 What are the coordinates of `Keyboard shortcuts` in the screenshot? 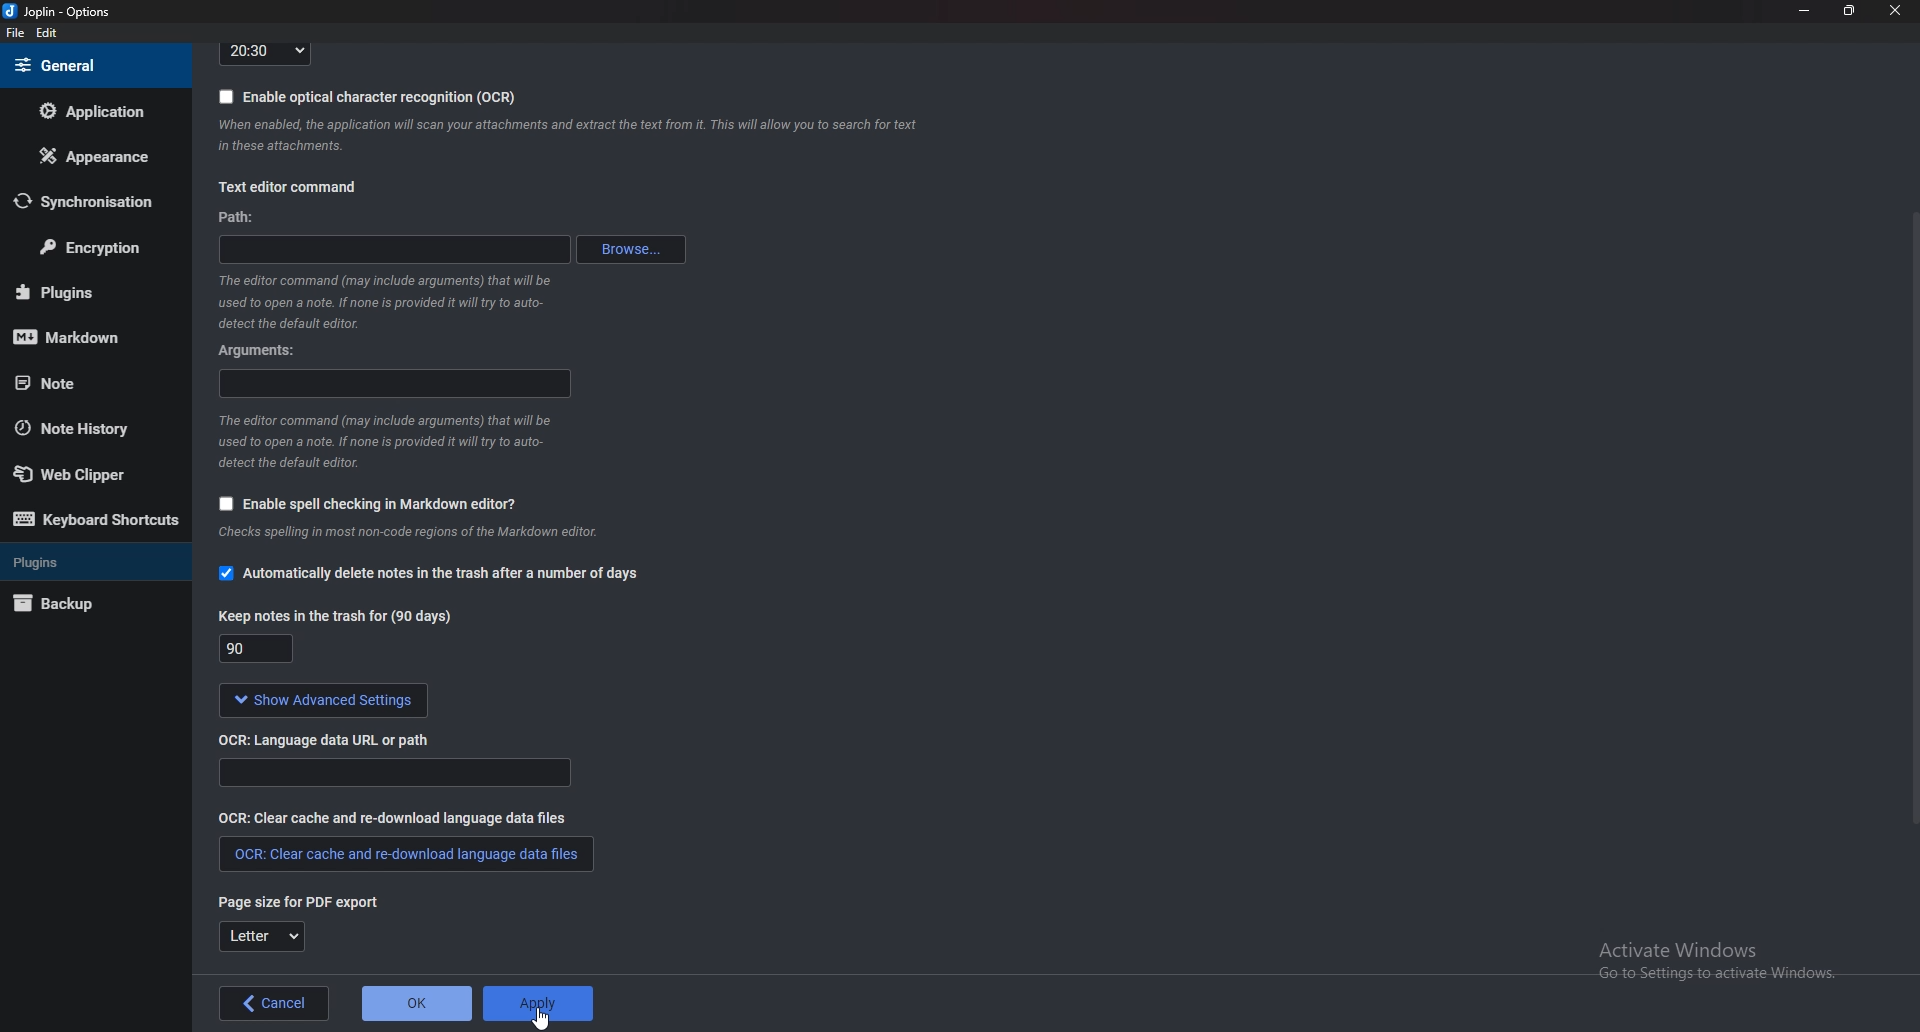 It's located at (95, 520).